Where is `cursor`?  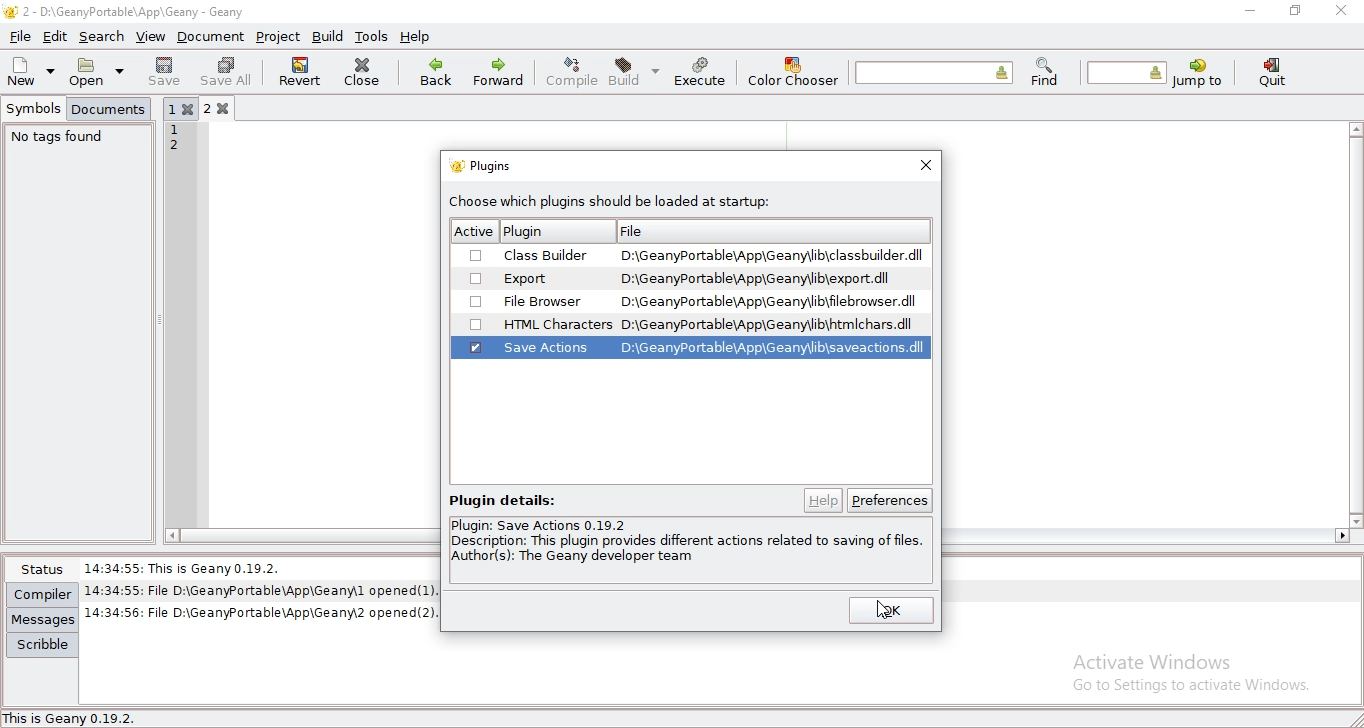
cursor is located at coordinates (881, 610).